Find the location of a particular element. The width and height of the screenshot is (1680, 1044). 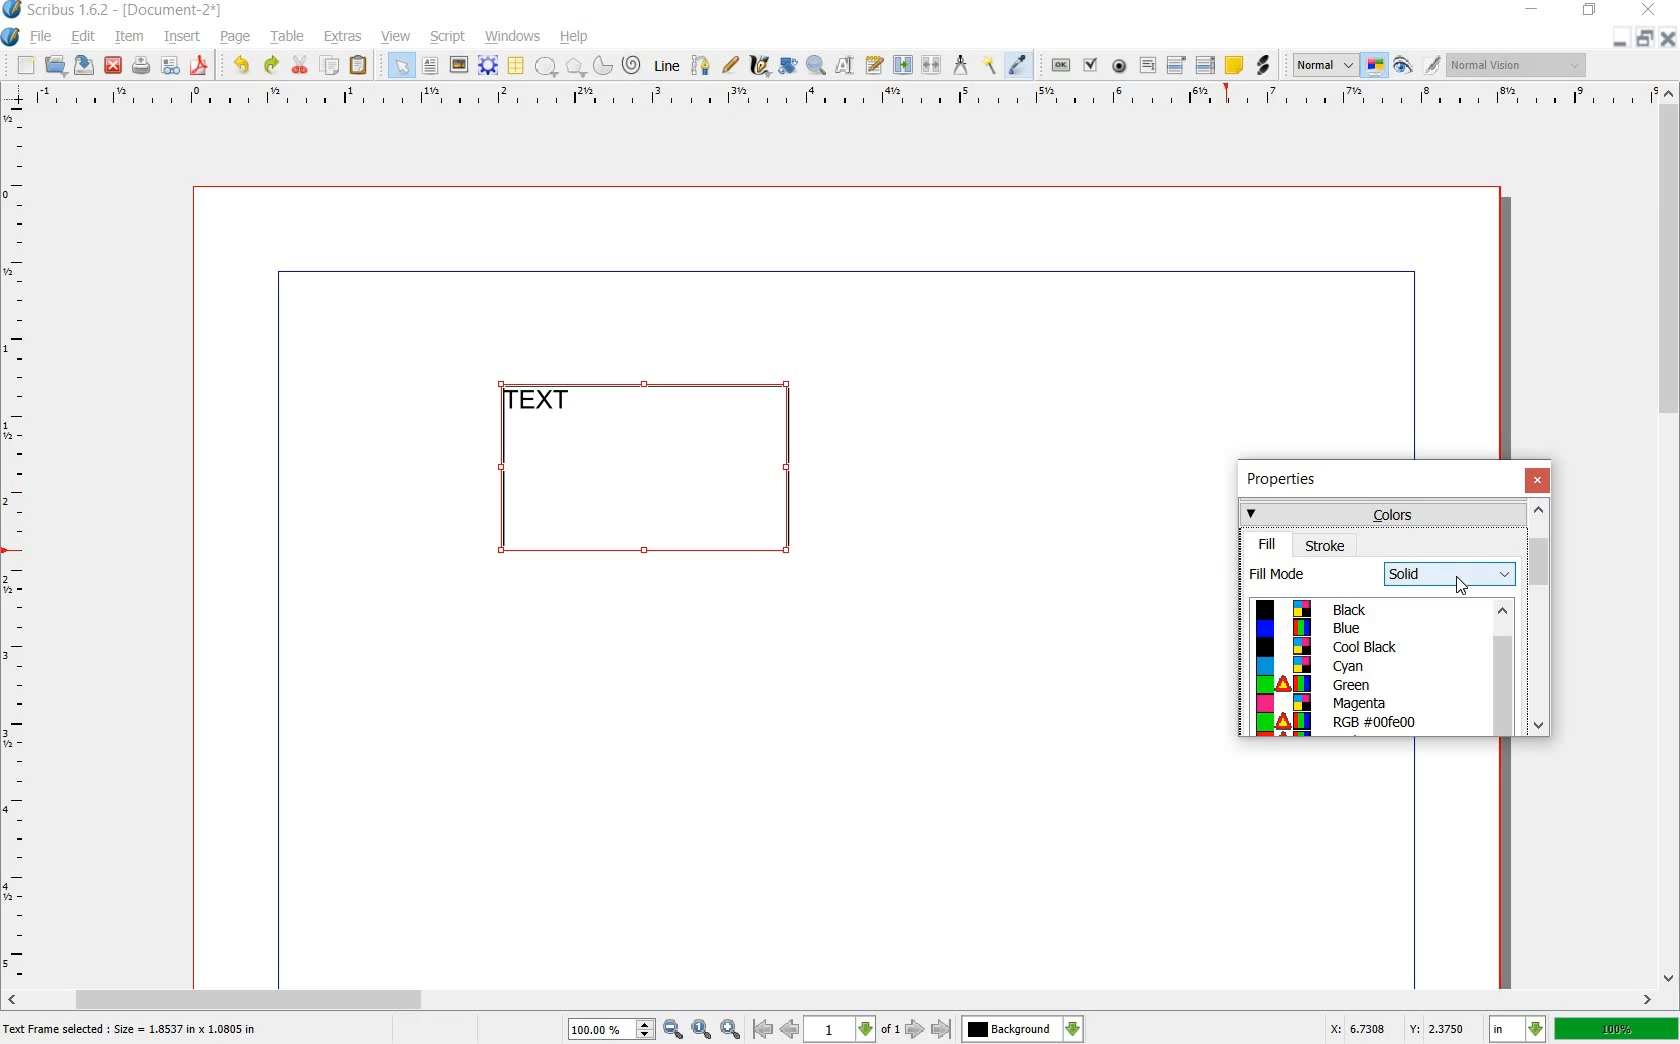

help is located at coordinates (575, 37).